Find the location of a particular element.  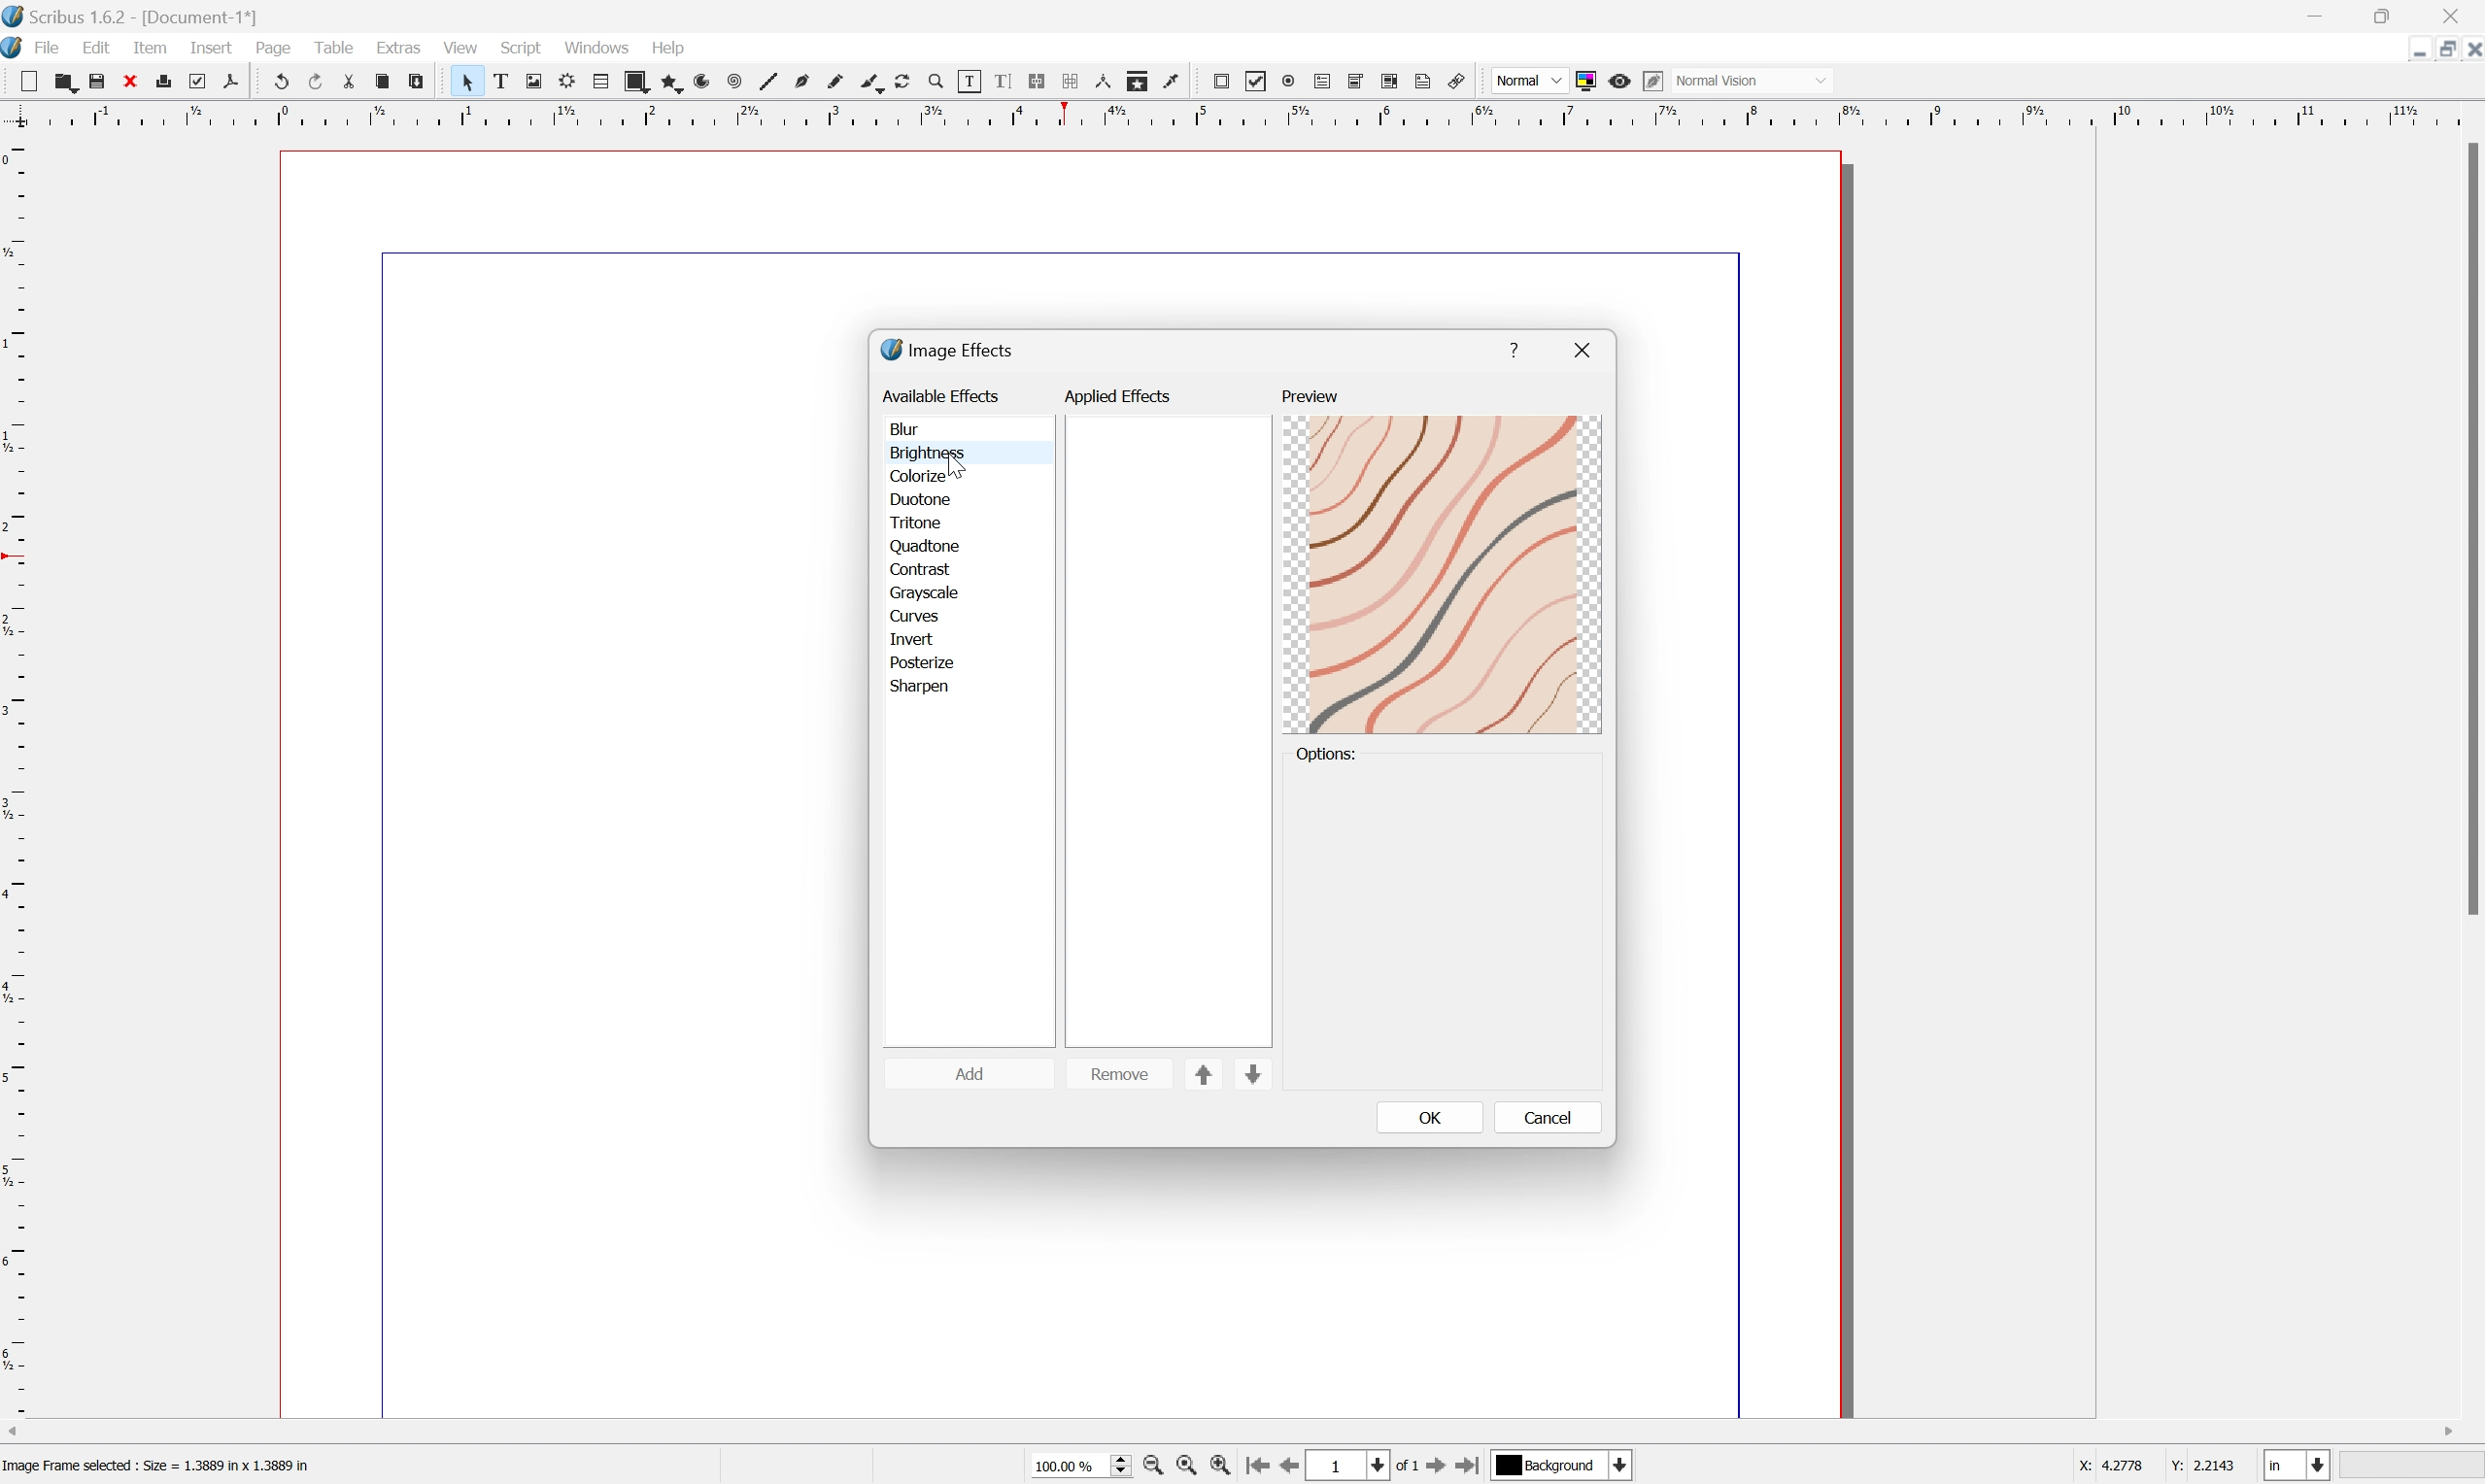

Edit contents of frame is located at coordinates (974, 83).